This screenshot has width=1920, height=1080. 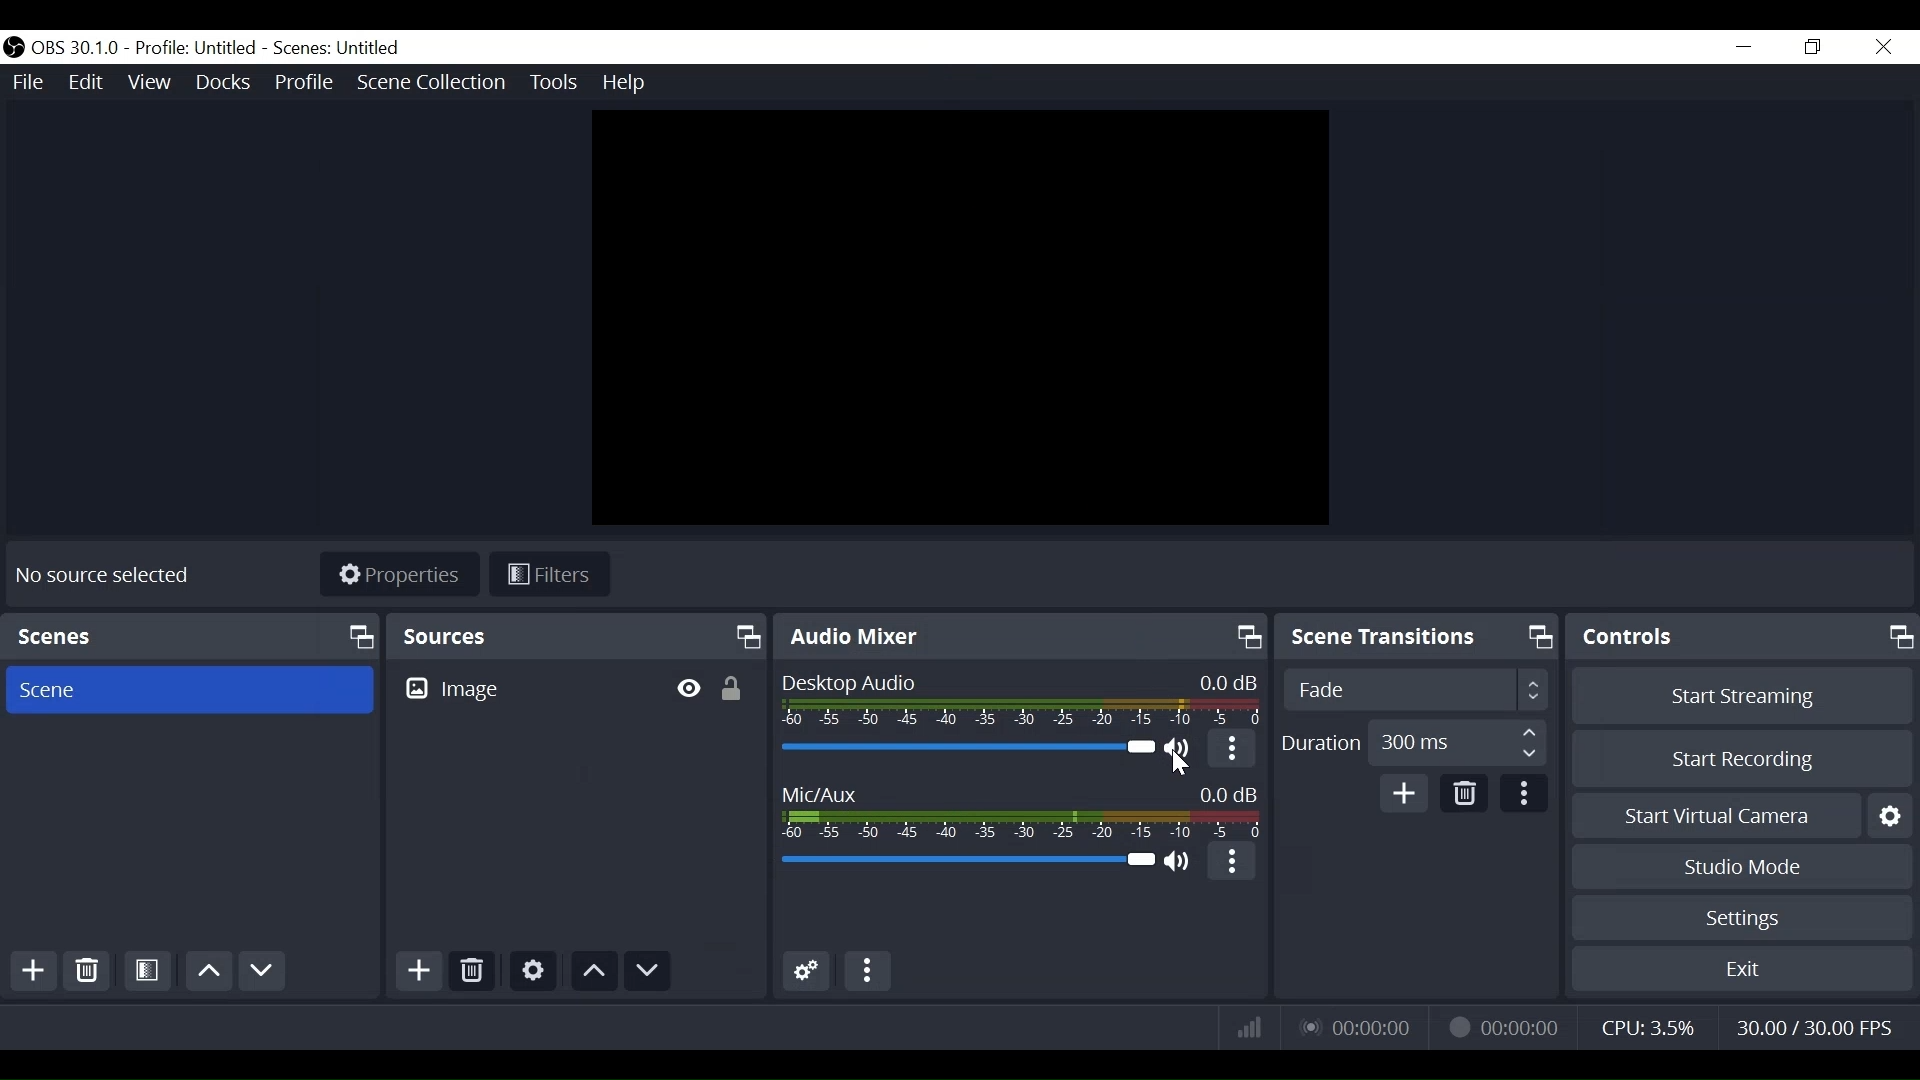 What do you see at coordinates (1741, 917) in the screenshot?
I see `Settings` at bounding box center [1741, 917].